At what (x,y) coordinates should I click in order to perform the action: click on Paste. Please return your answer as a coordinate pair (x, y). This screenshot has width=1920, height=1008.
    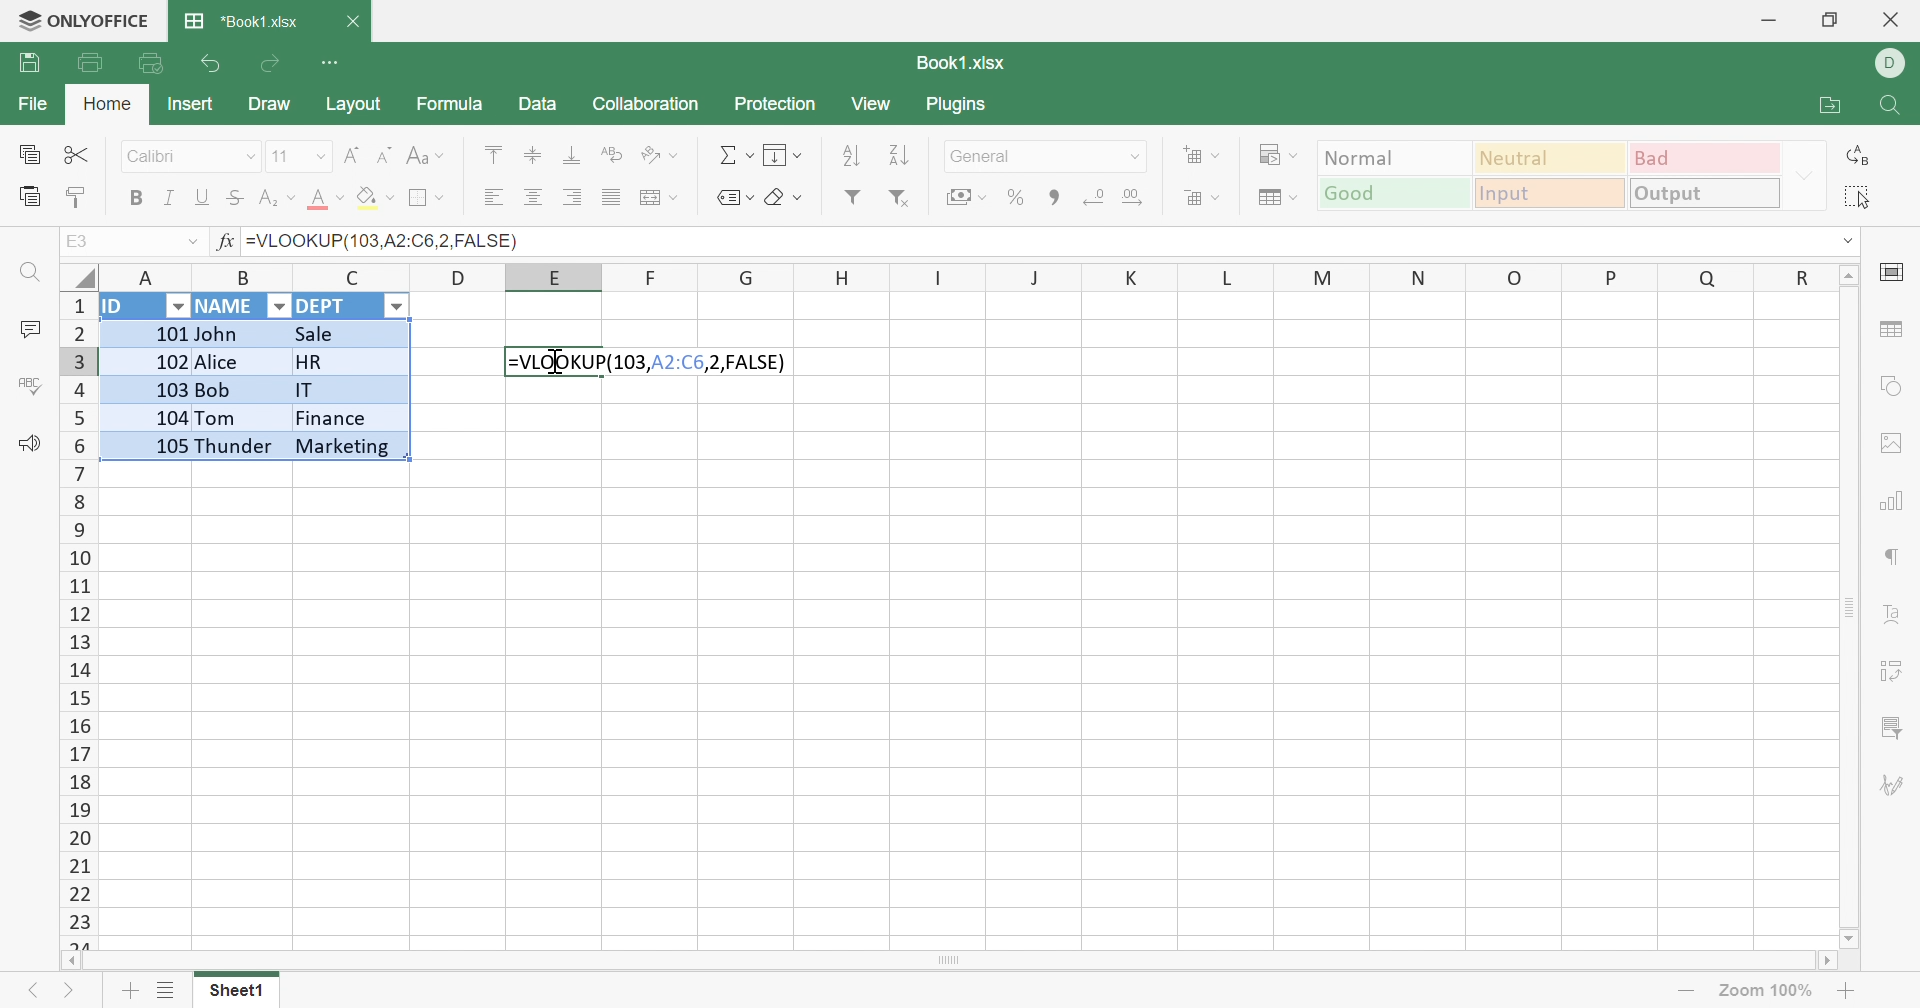
    Looking at the image, I should click on (28, 195).